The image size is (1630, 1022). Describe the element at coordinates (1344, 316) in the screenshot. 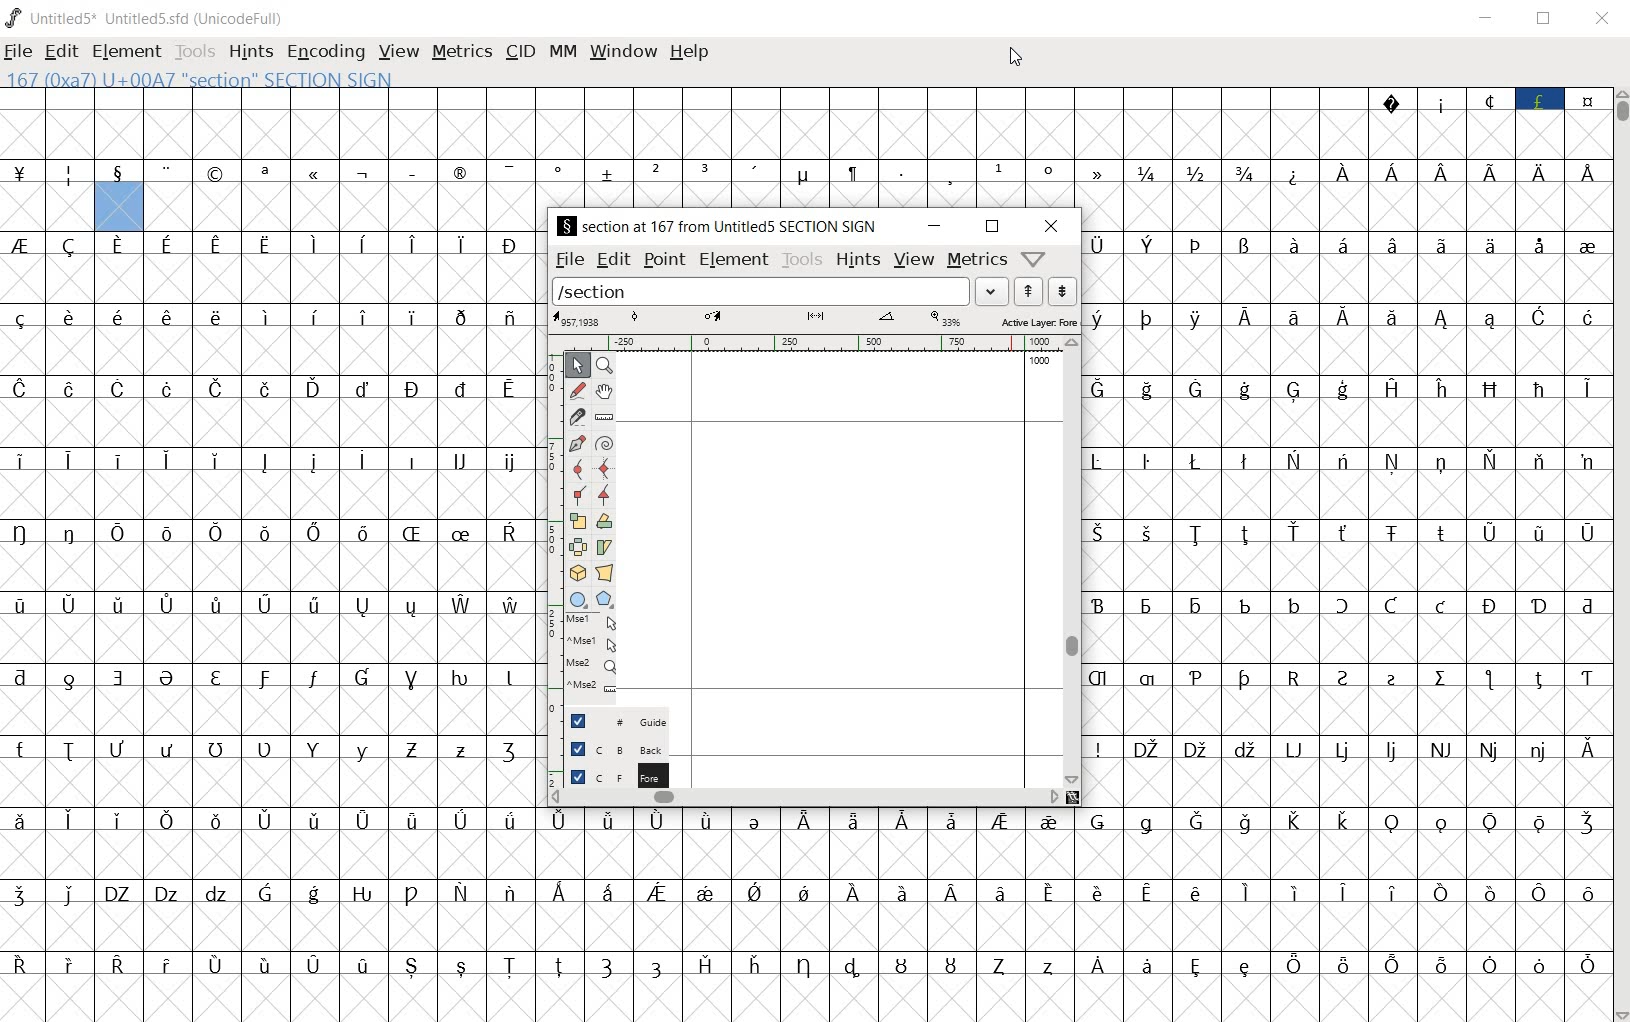

I see `special letters` at that location.